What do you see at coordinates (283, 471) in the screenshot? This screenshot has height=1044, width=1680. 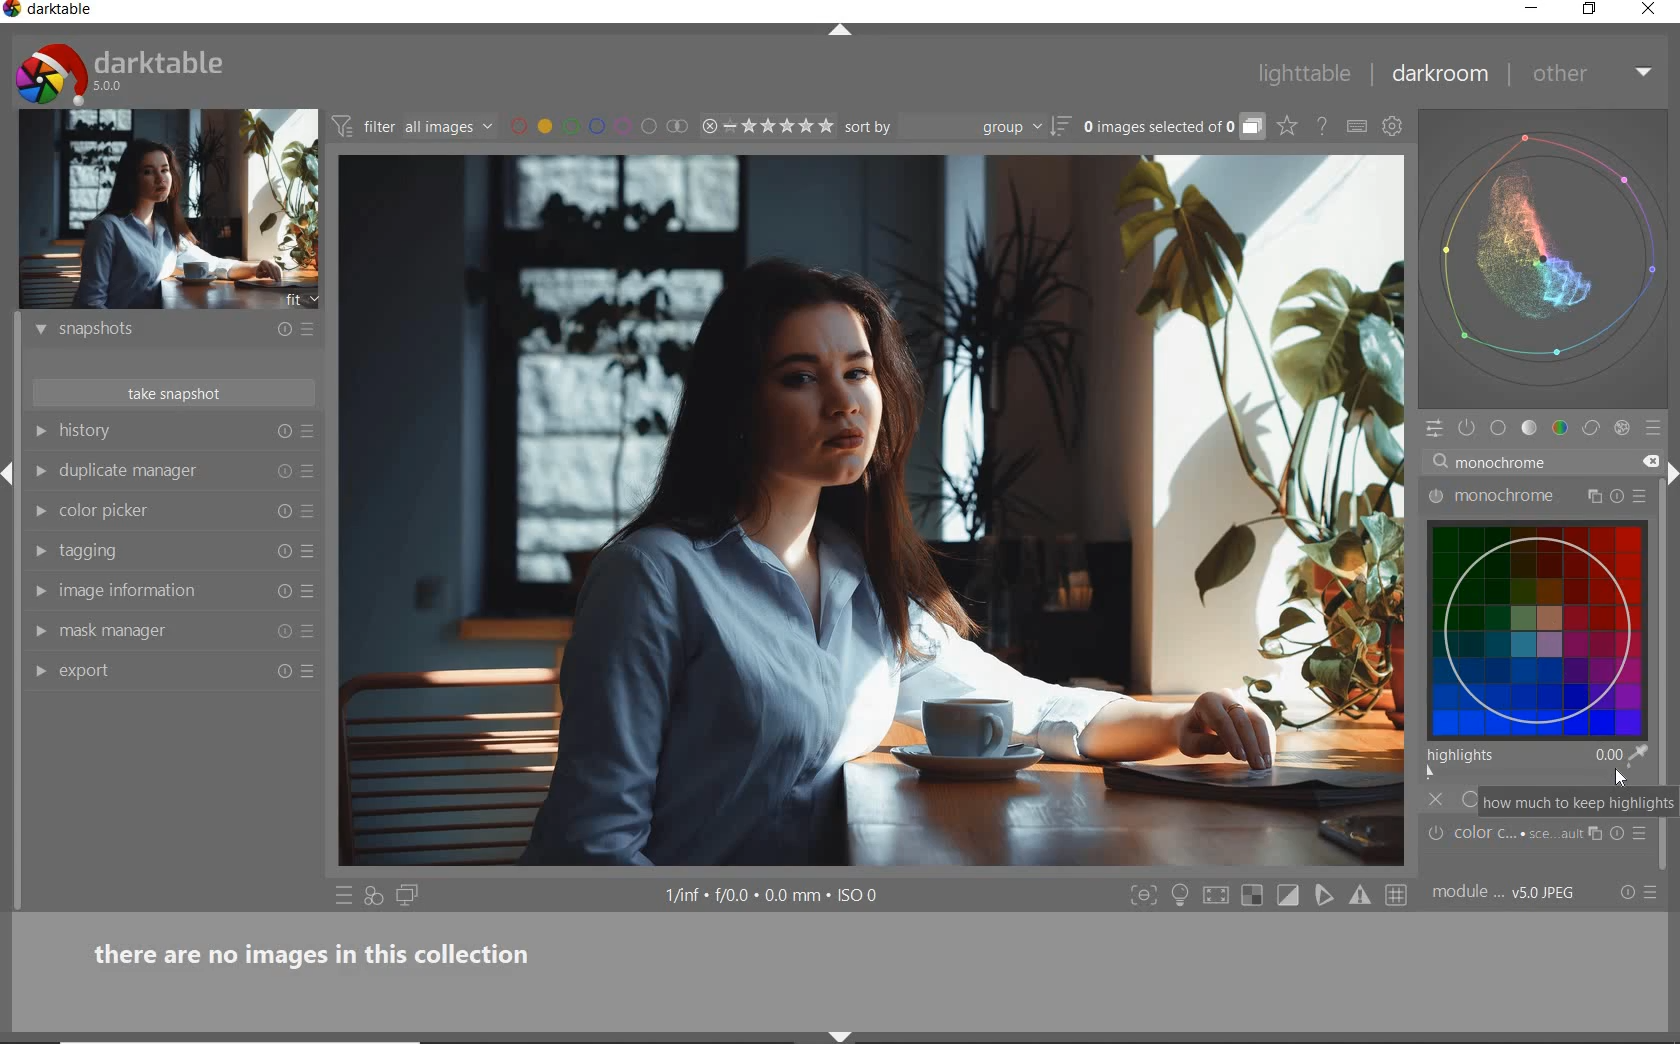 I see `reset` at bounding box center [283, 471].